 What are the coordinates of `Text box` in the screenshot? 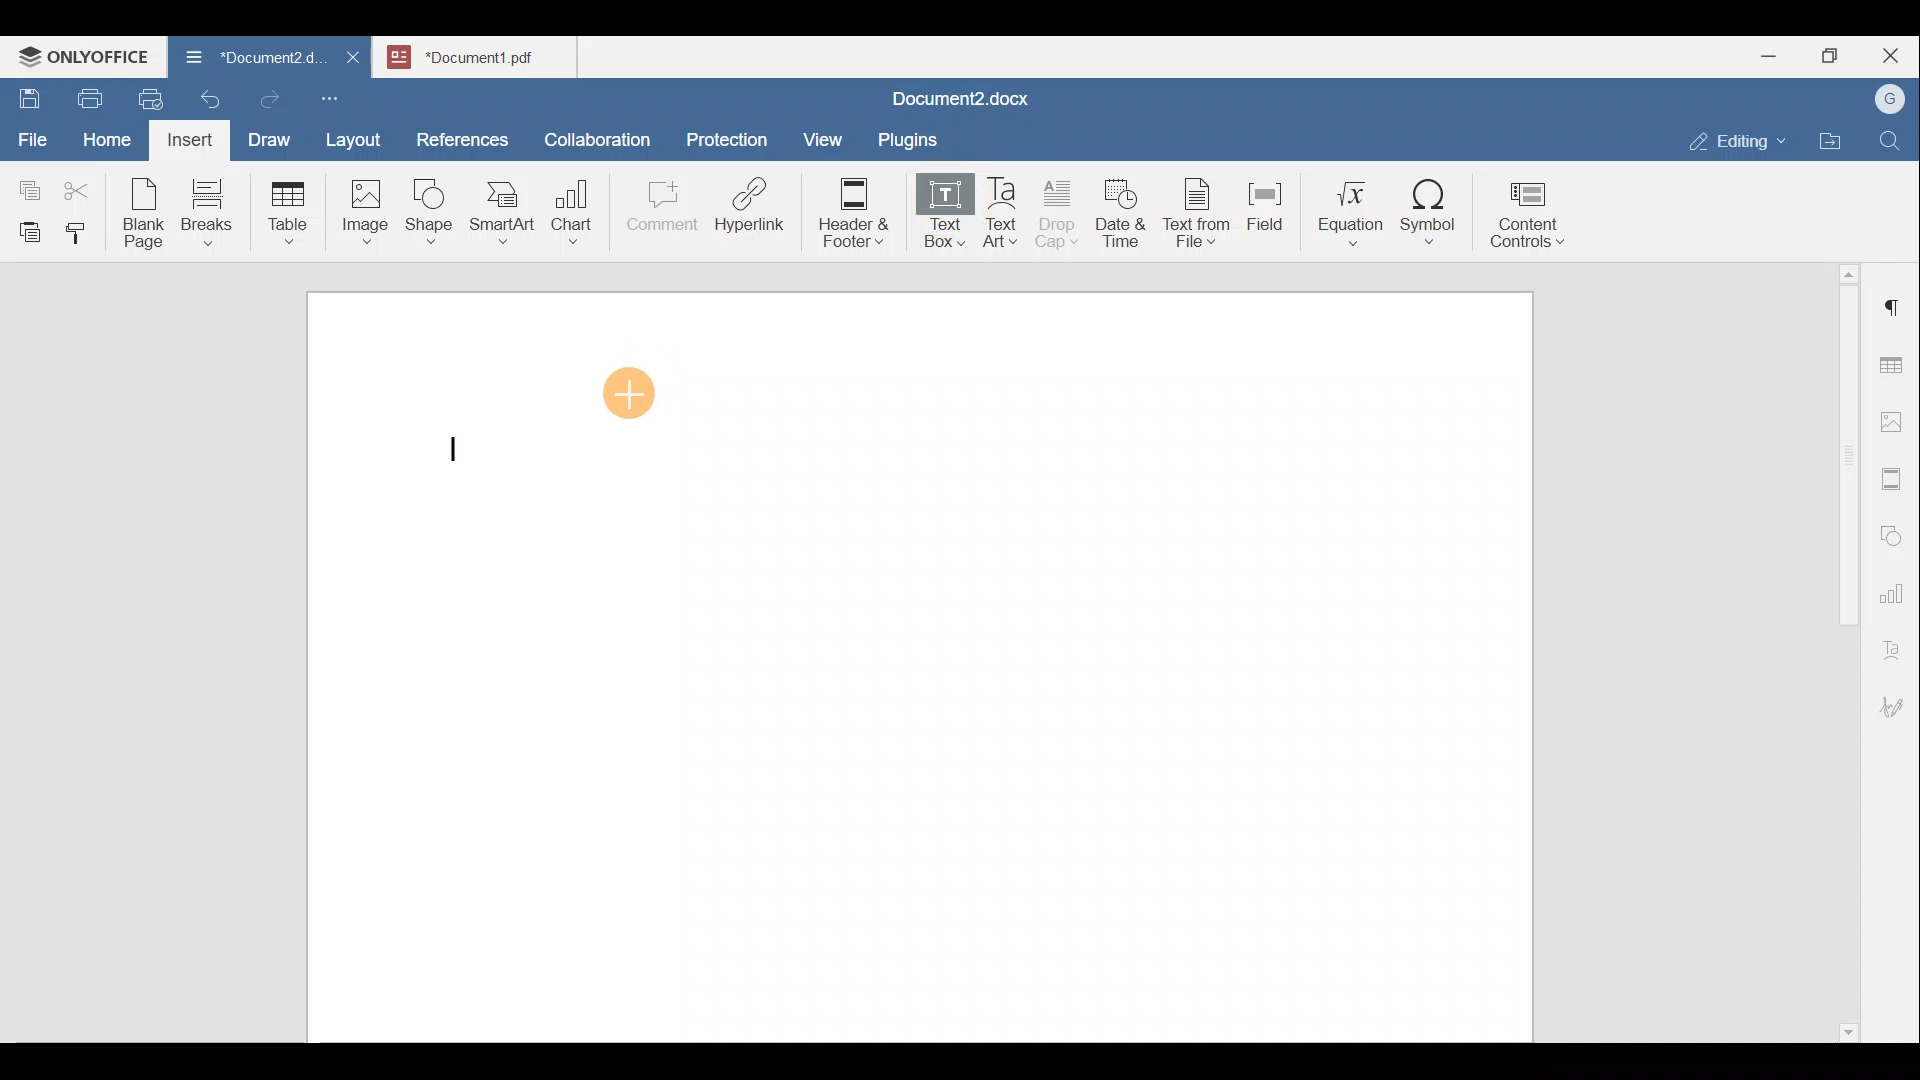 It's located at (941, 211).